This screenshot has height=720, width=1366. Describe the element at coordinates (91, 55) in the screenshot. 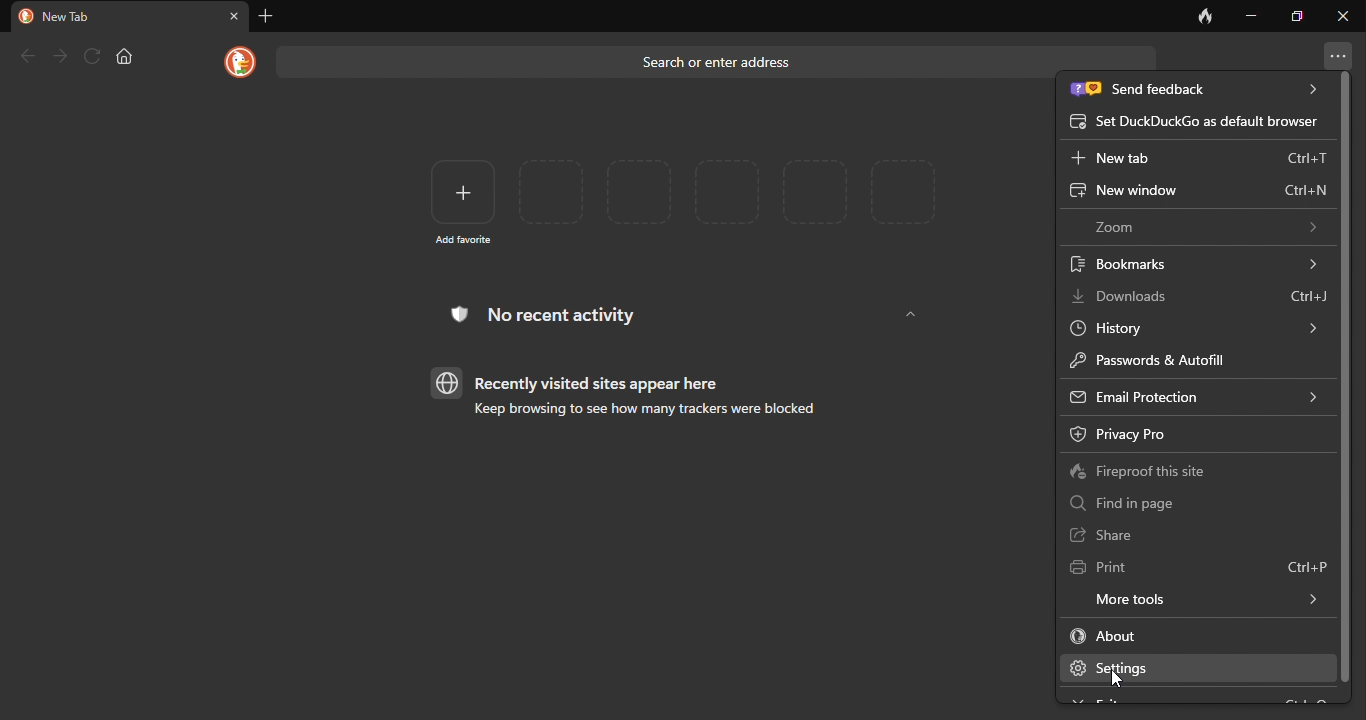

I see `refresh` at that location.